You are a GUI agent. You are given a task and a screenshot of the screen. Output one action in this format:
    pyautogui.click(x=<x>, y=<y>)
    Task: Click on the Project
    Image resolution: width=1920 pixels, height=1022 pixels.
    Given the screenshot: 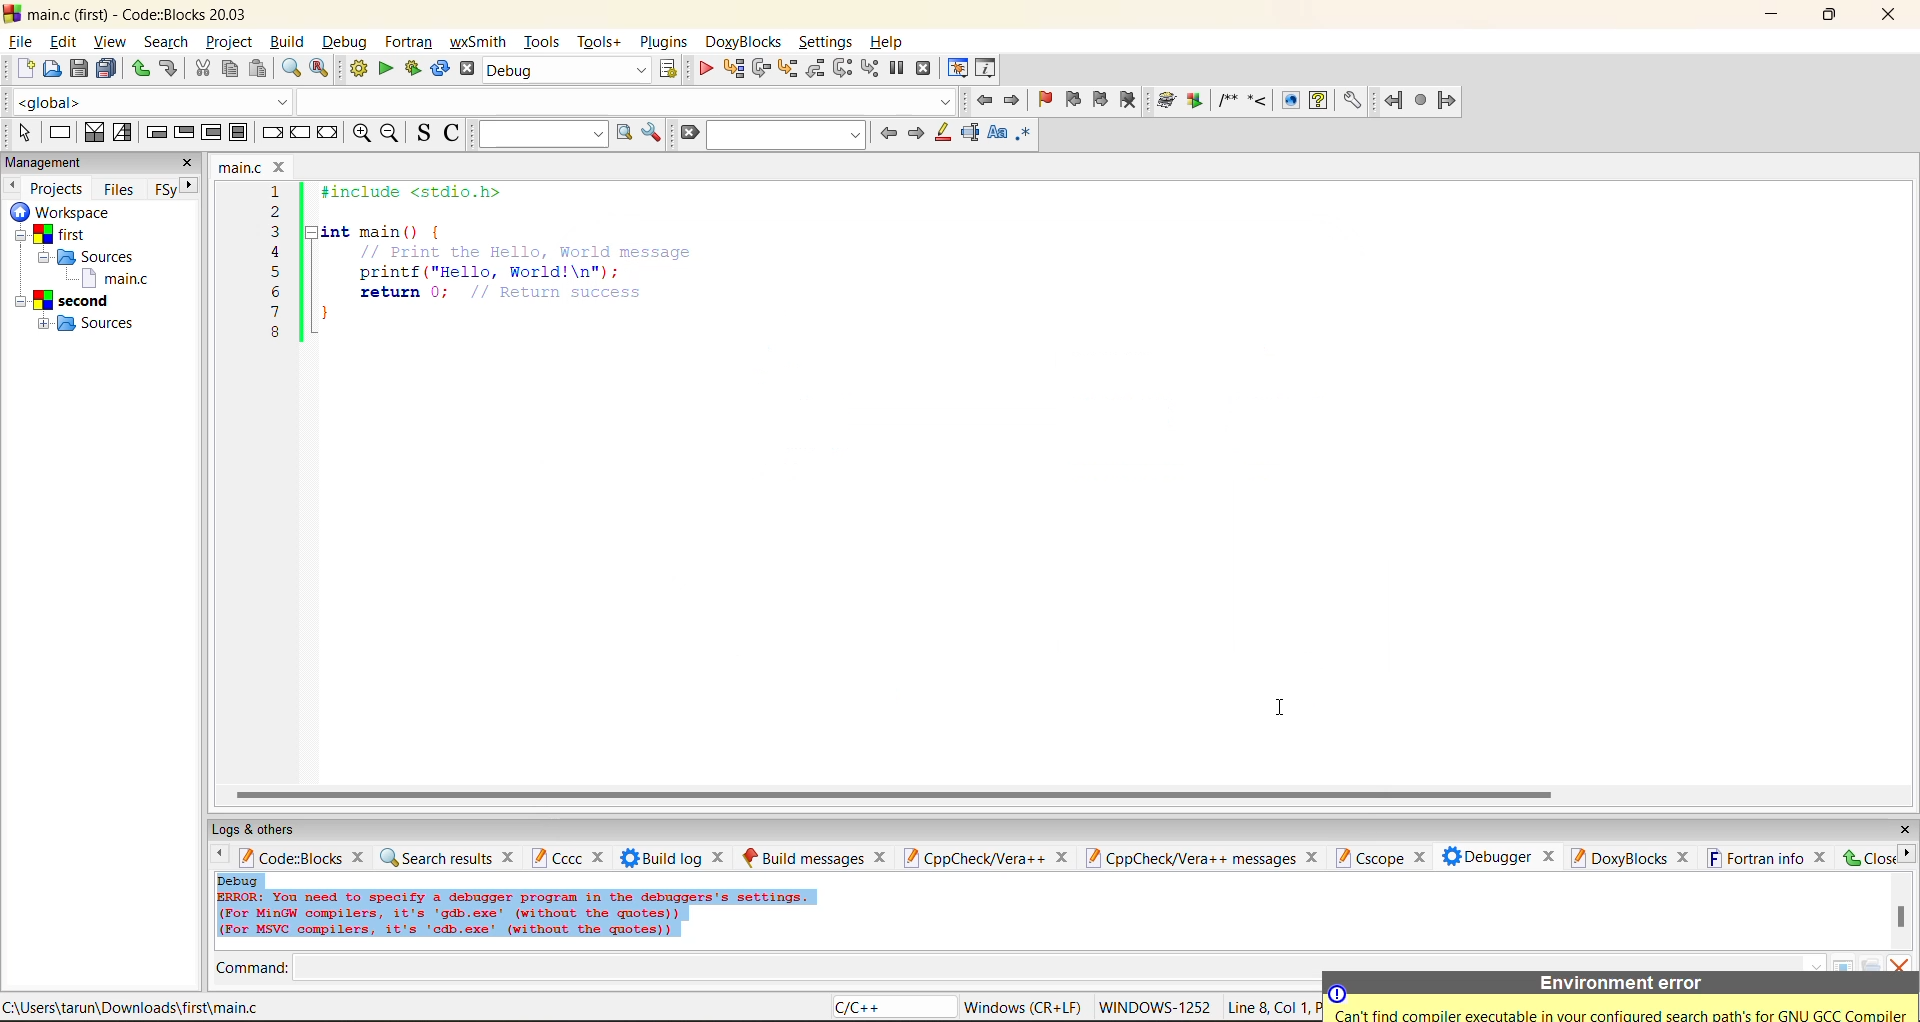 What is the action you would take?
    pyautogui.click(x=65, y=301)
    